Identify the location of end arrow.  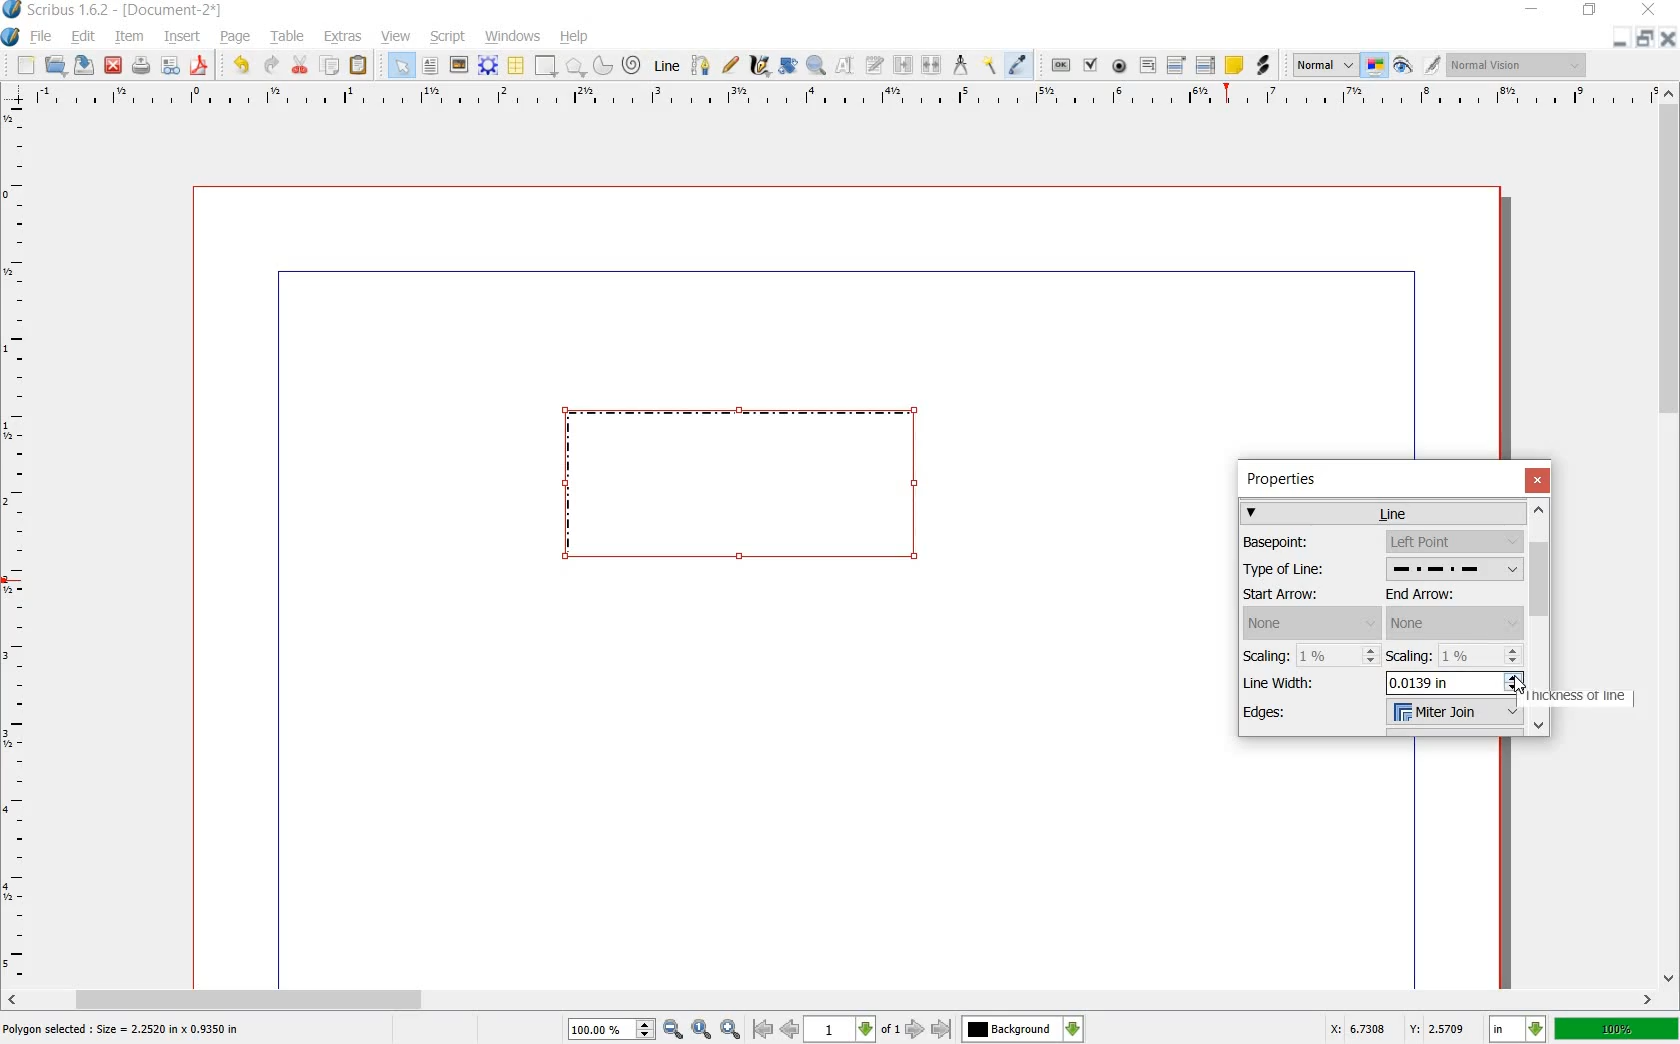
(1455, 623).